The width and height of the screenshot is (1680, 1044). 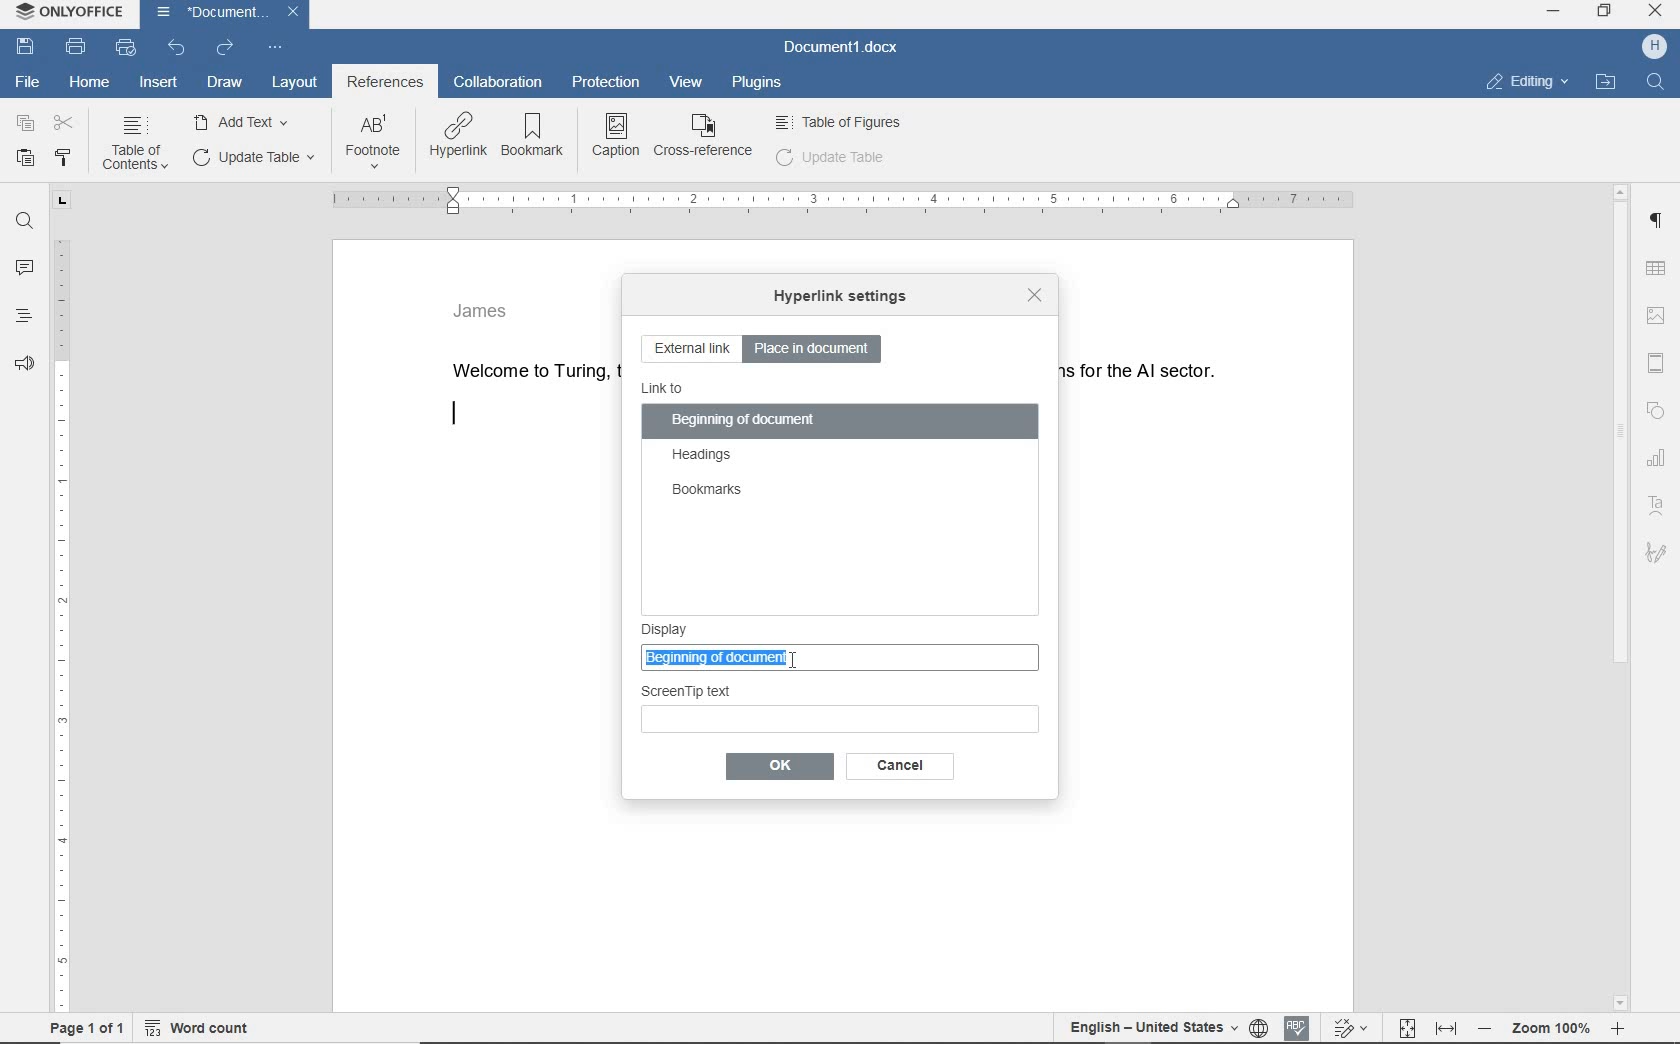 I want to click on headings, so click(x=23, y=321).